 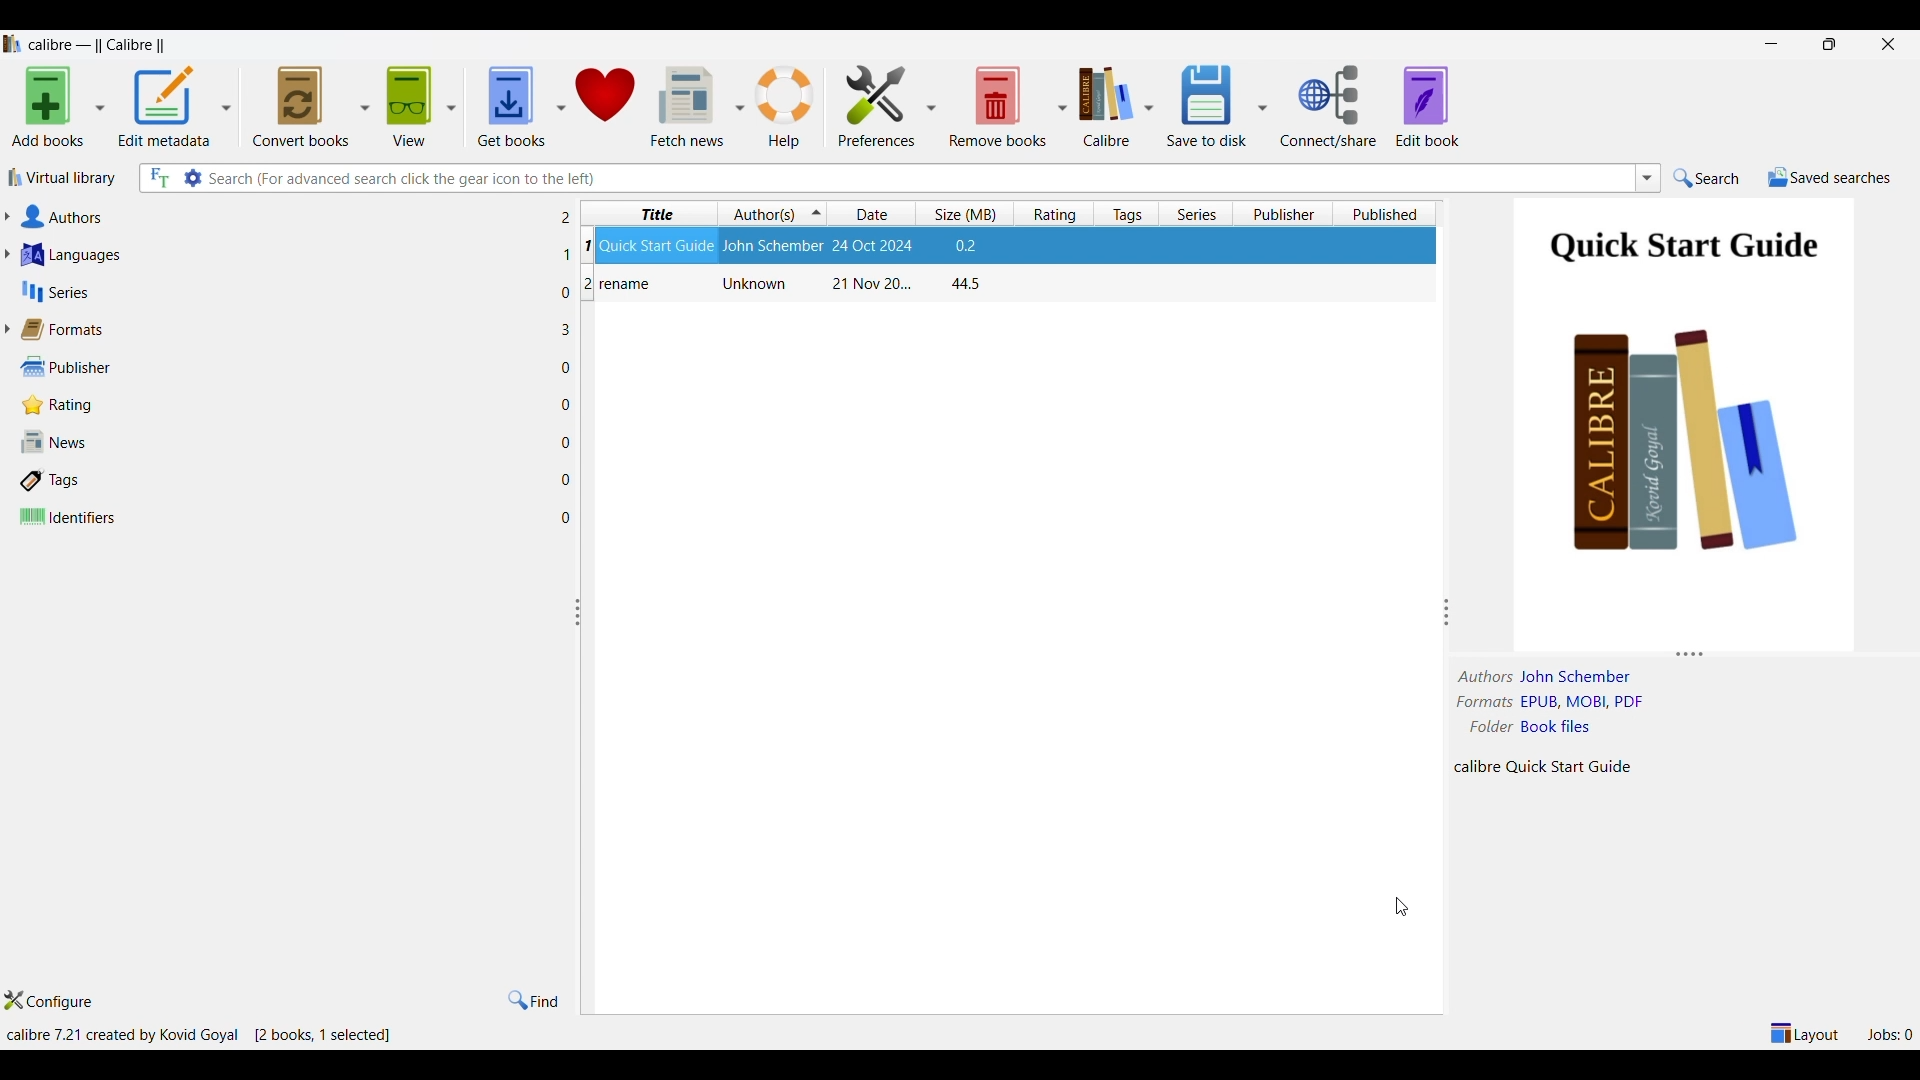 What do you see at coordinates (282, 517) in the screenshot?
I see `Identifiers` at bounding box center [282, 517].